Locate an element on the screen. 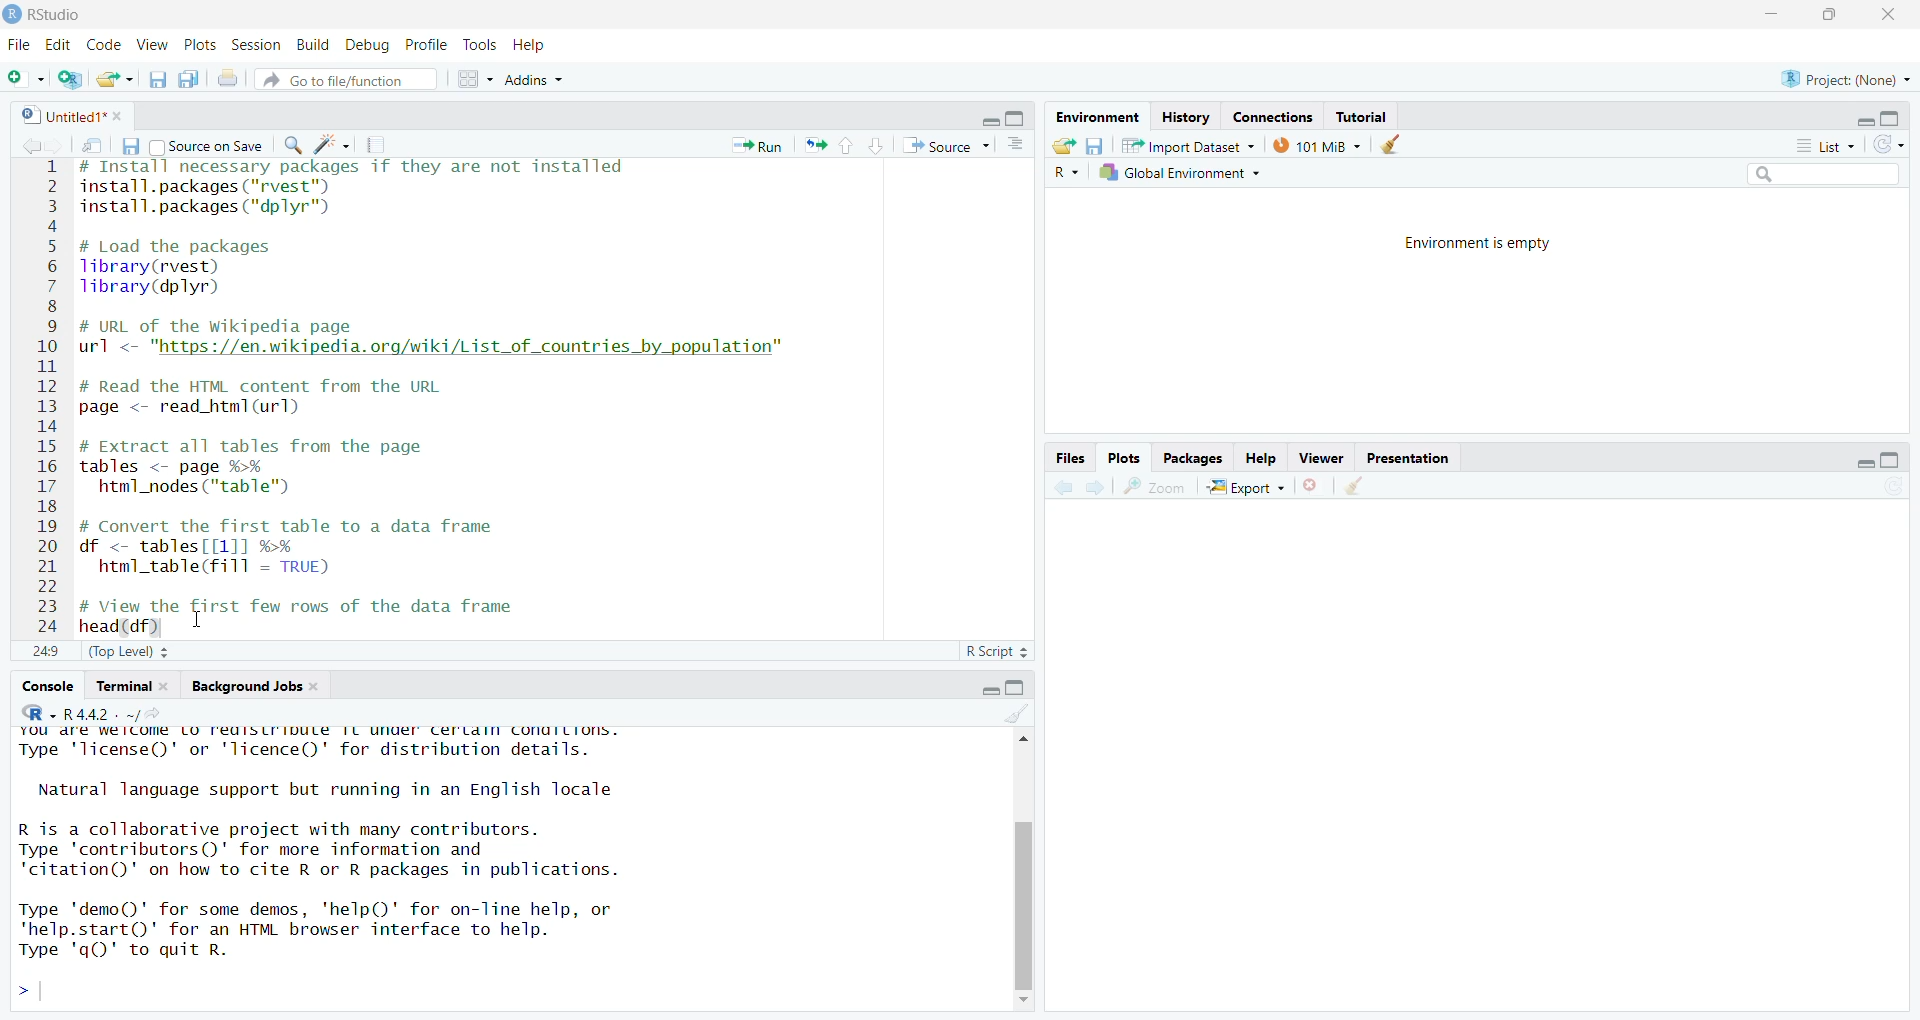 The image size is (1920, 1020). Session is located at coordinates (256, 45).